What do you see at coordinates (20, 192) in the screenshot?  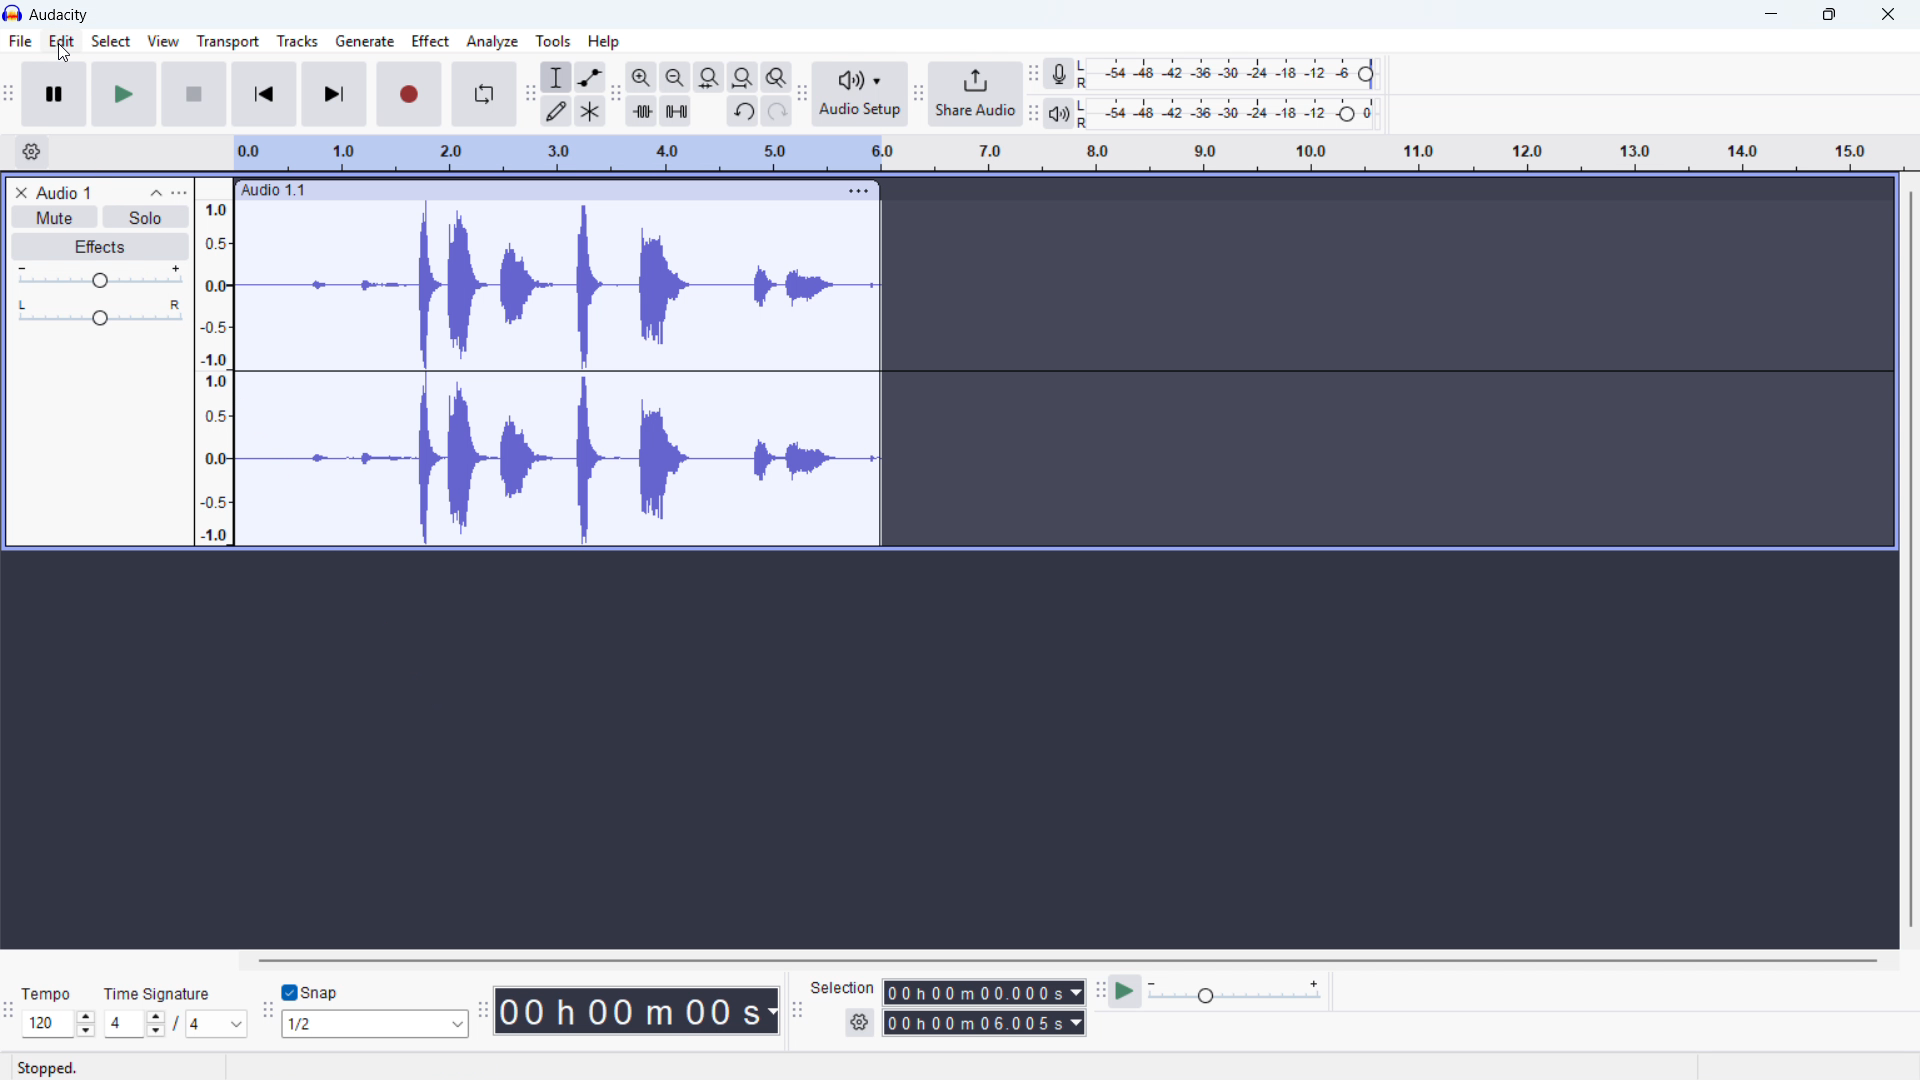 I see `remove track` at bounding box center [20, 192].